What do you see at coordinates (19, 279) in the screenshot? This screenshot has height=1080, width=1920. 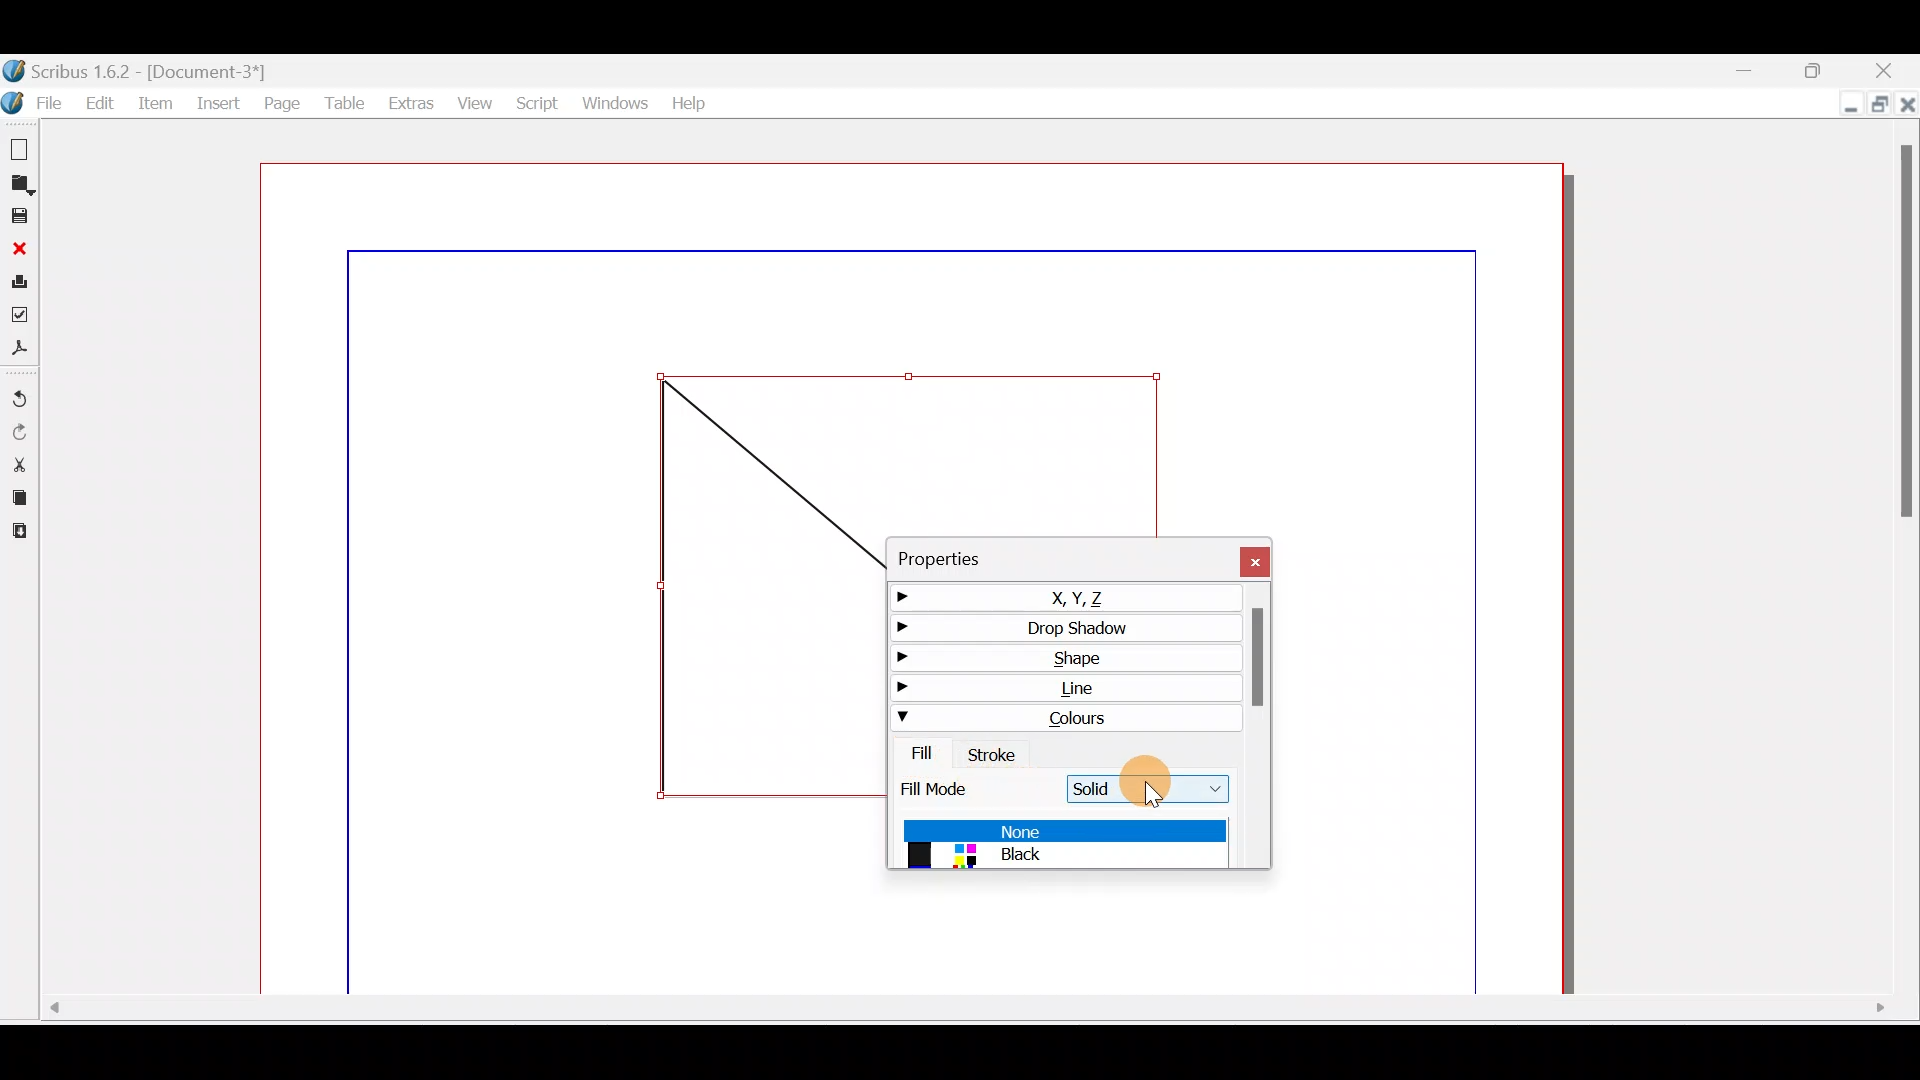 I see `Print` at bounding box center [19, 279].